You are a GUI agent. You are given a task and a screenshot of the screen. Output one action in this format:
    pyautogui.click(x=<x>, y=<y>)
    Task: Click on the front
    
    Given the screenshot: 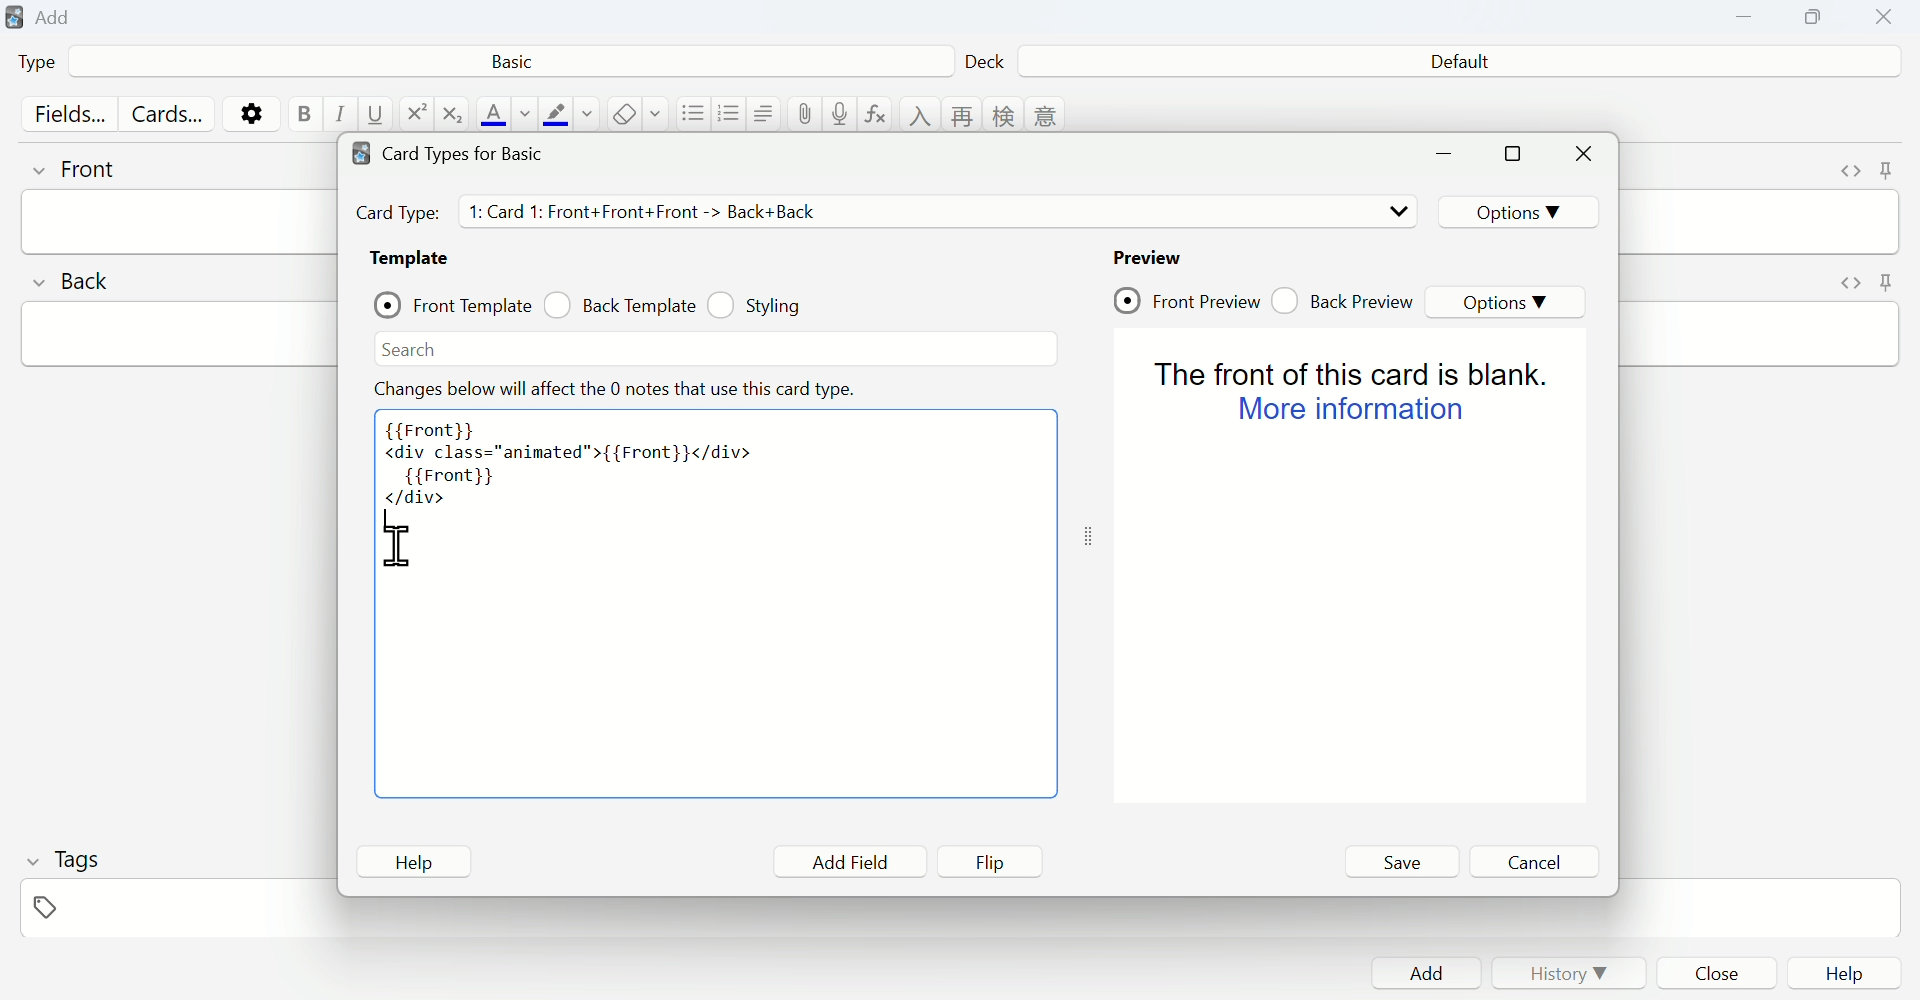 What is the action you would take?
    pyautogui.click(x=74, y=171)
    